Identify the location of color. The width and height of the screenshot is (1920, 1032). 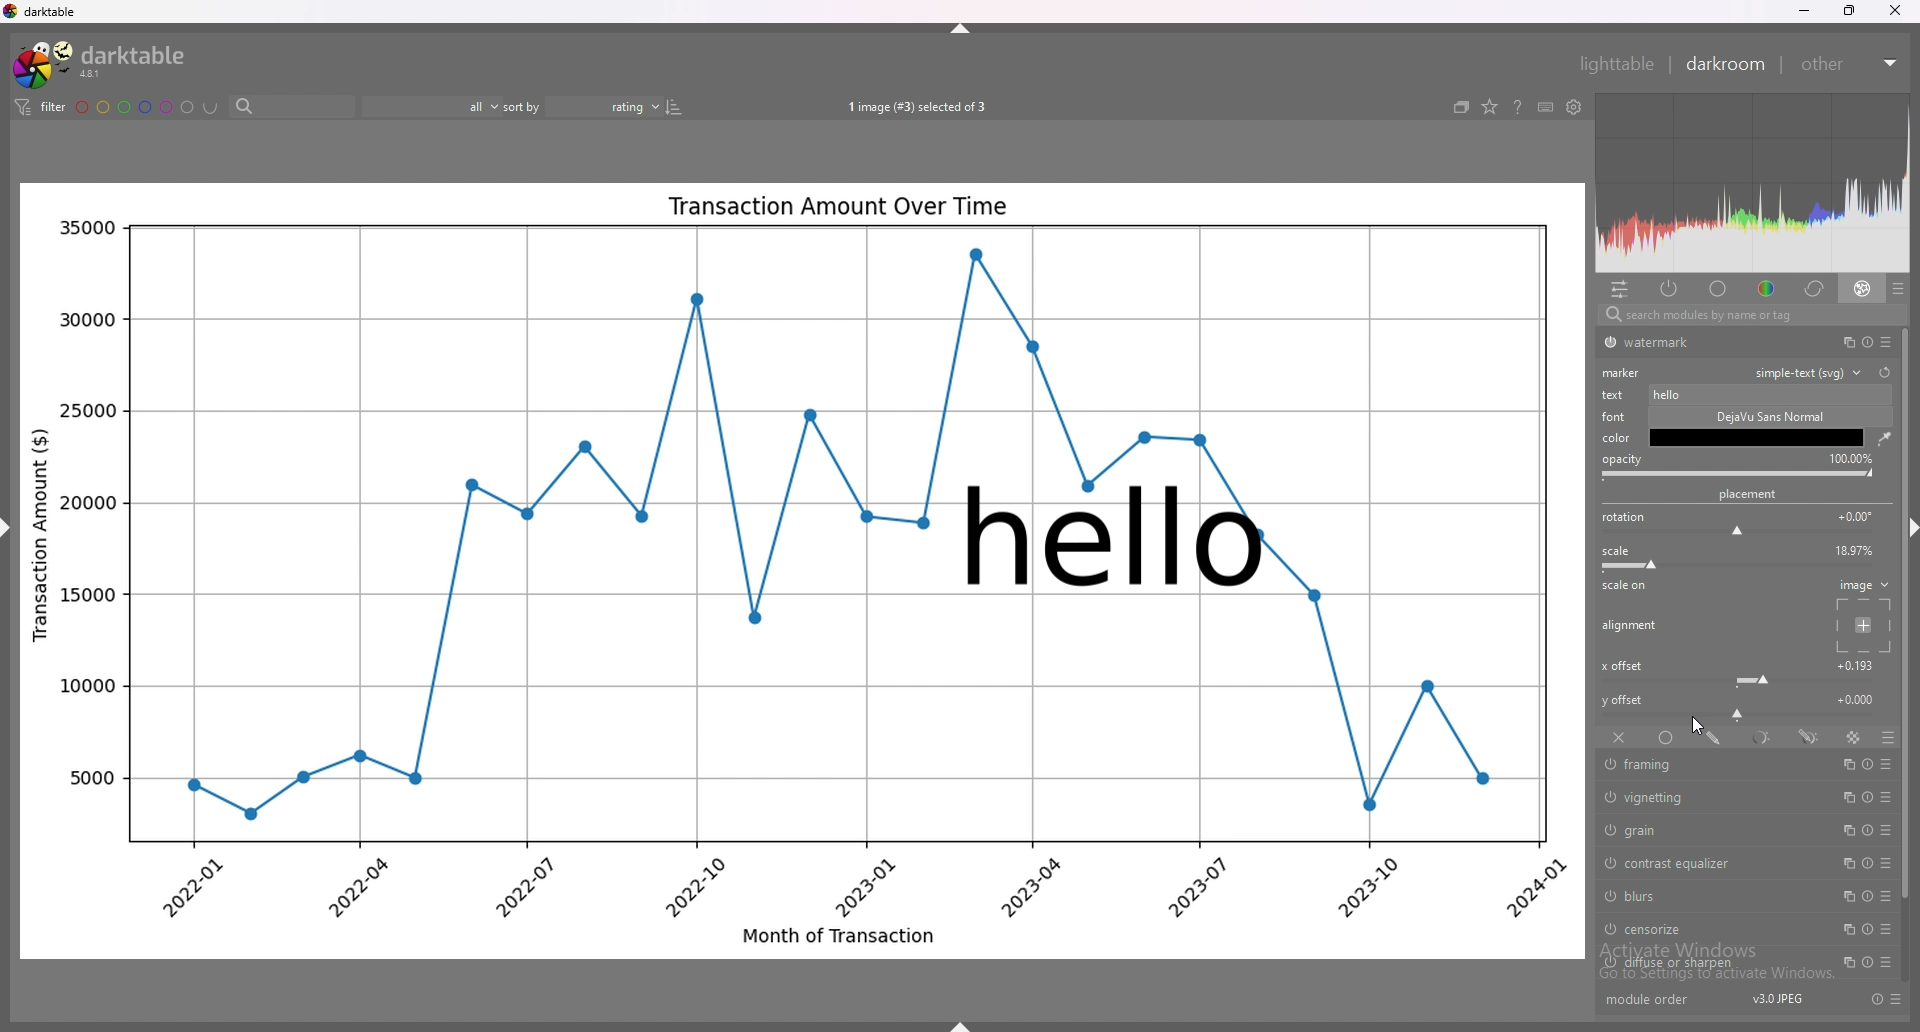
(1763, 289).